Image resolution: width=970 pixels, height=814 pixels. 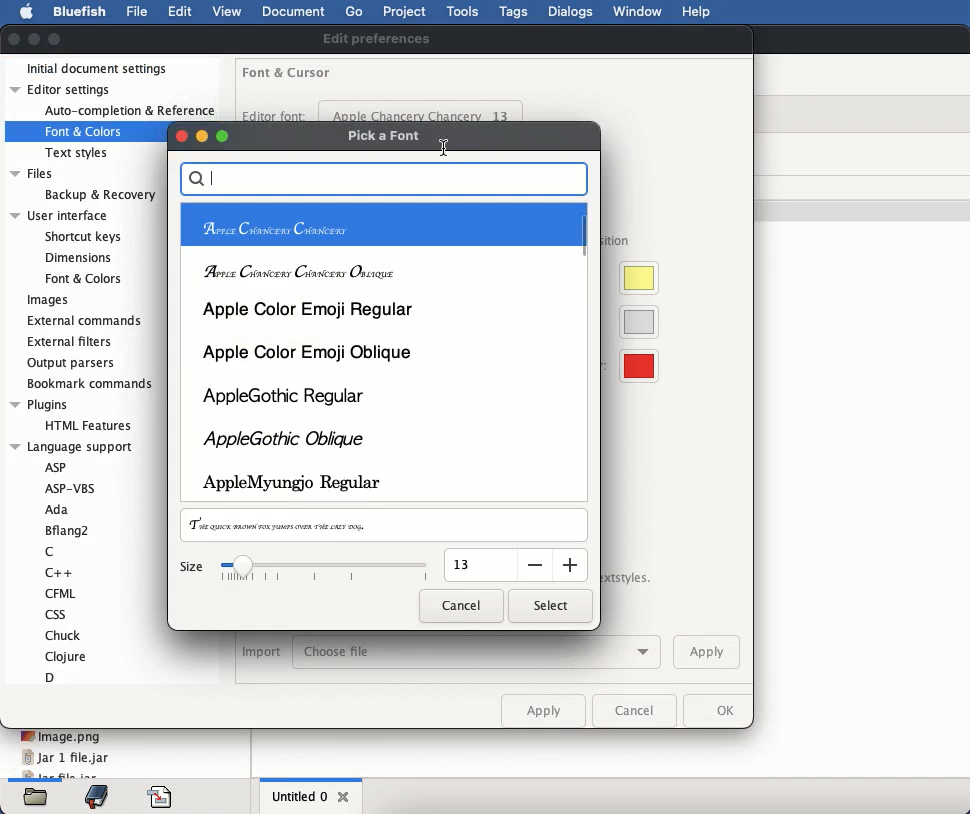 What do you see at coordinates (355, 11) in the screenshot?
I see `go` at bounding box center [355, 11].